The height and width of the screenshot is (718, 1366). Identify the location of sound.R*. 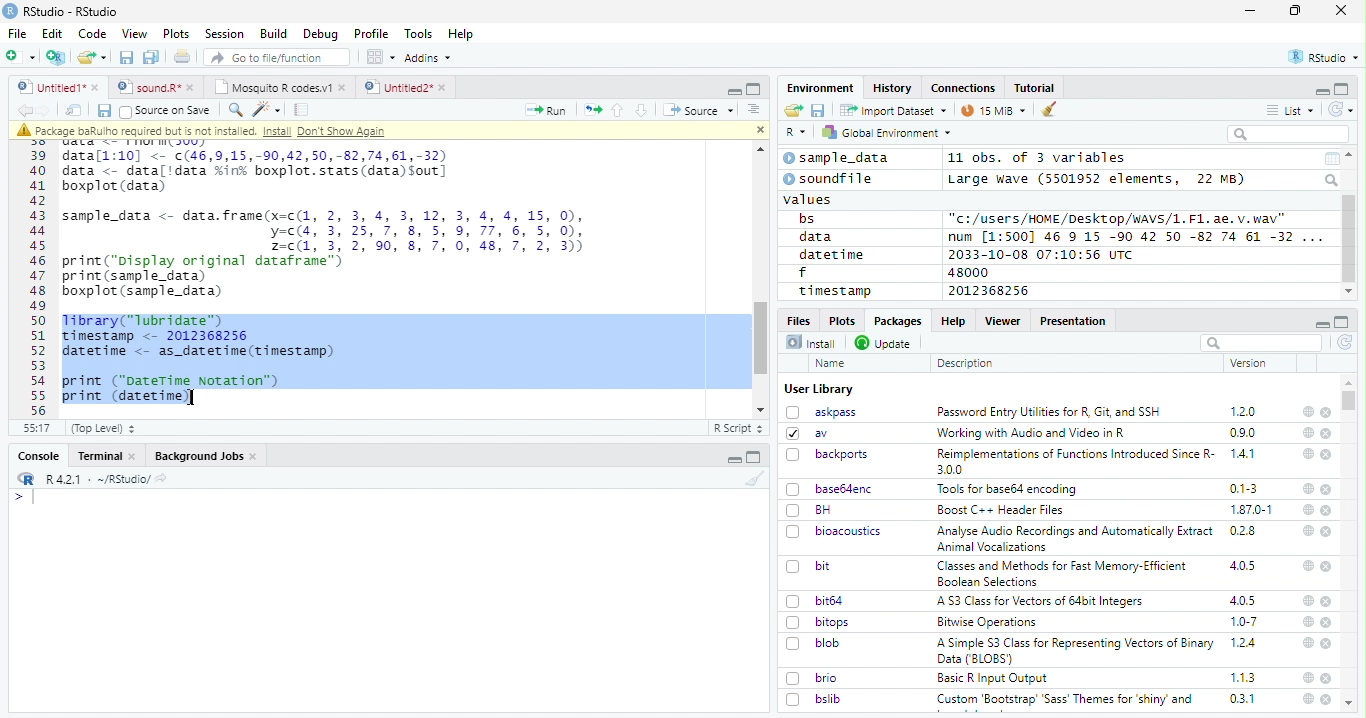
(156, 88).